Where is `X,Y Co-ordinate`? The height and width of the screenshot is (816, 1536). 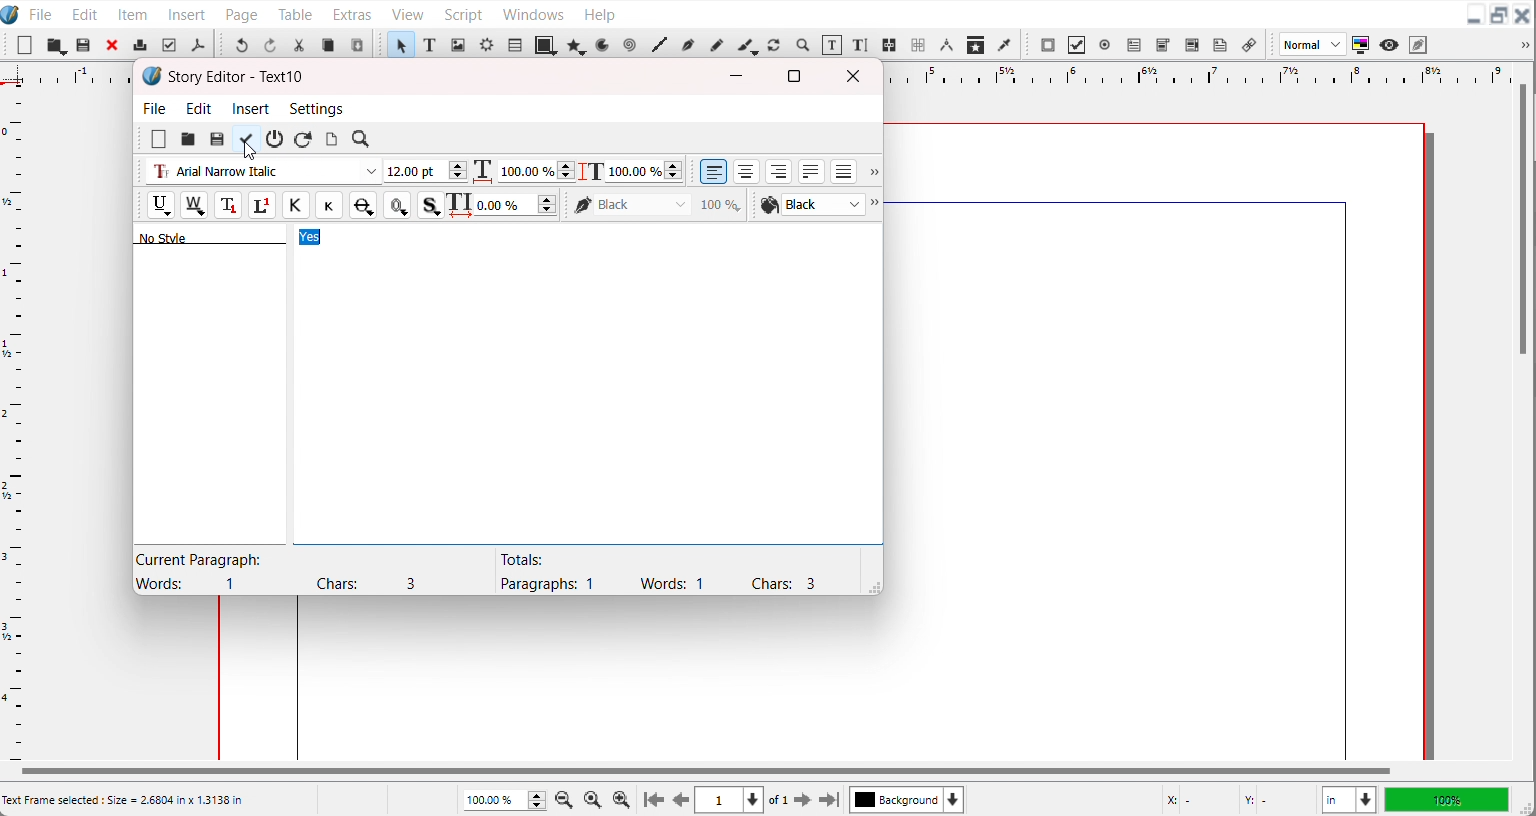 X,Y Co-ordinate is located at coordinates (1235, 799).